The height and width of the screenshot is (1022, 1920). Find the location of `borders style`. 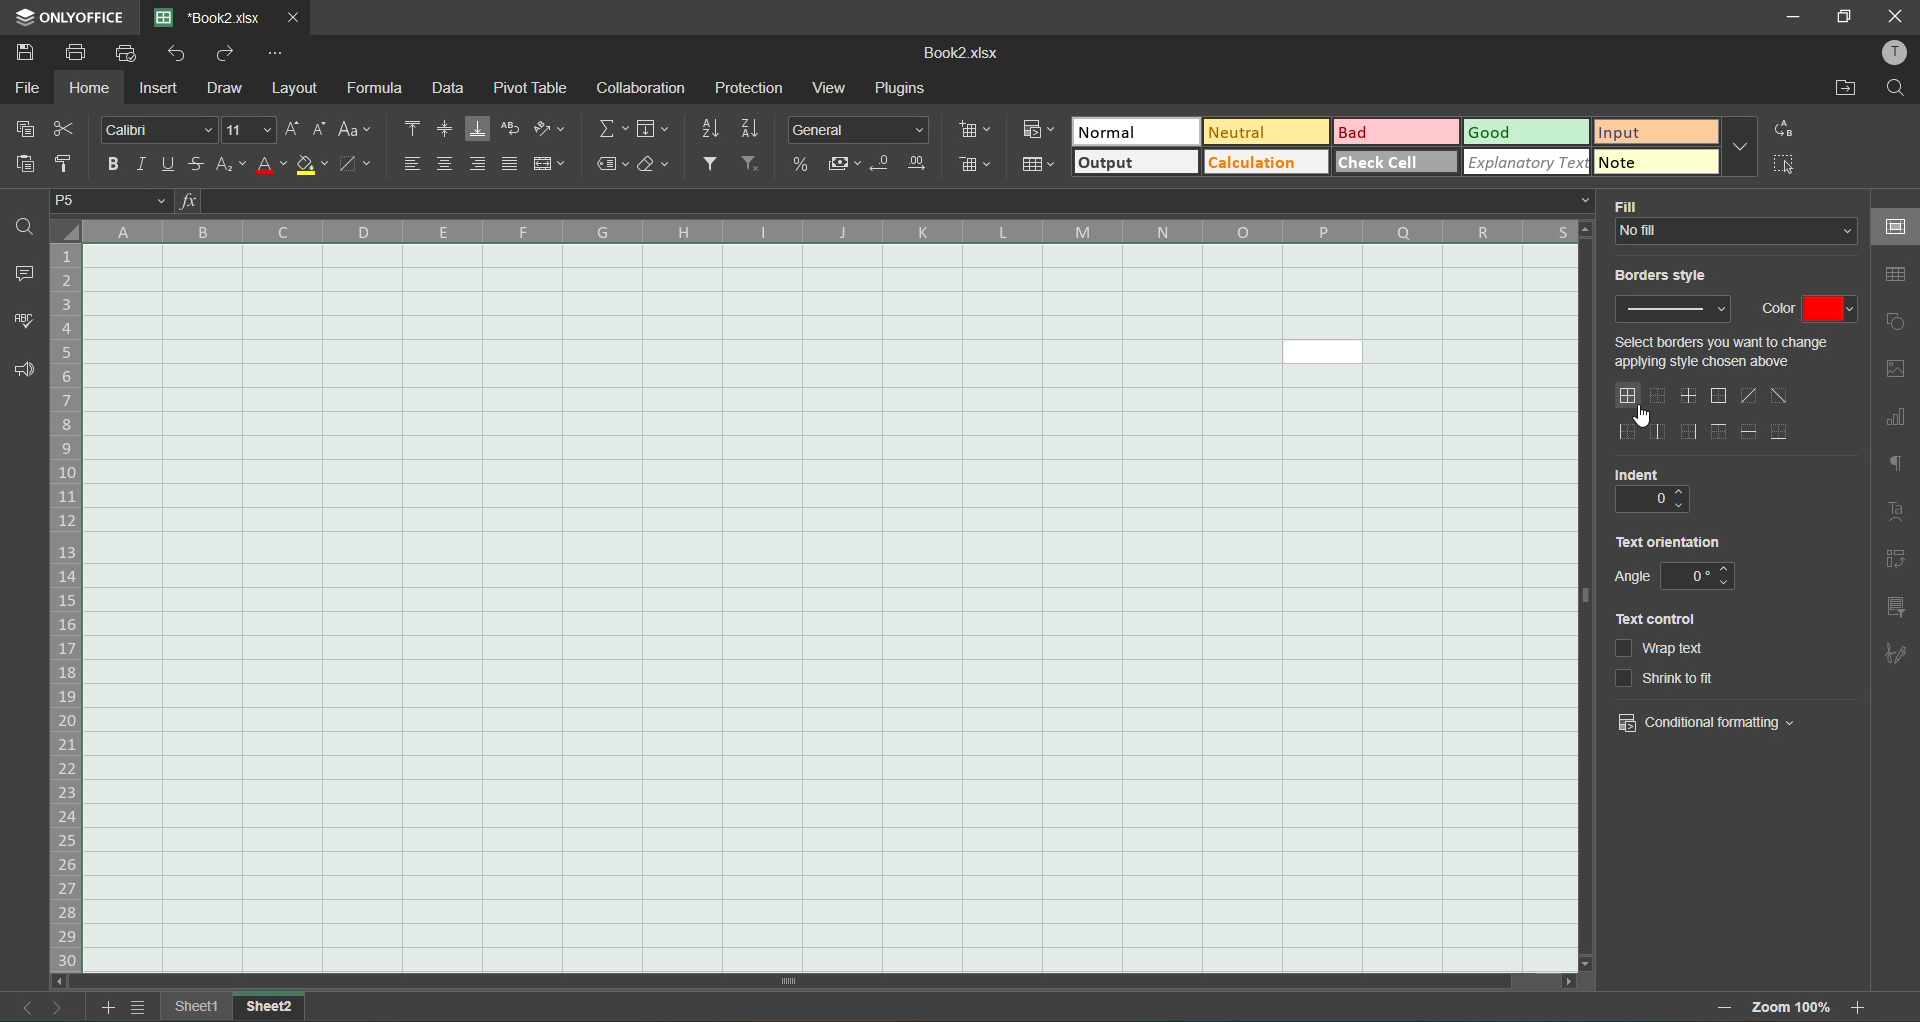

borders style is located at coordinates (1675, 269).